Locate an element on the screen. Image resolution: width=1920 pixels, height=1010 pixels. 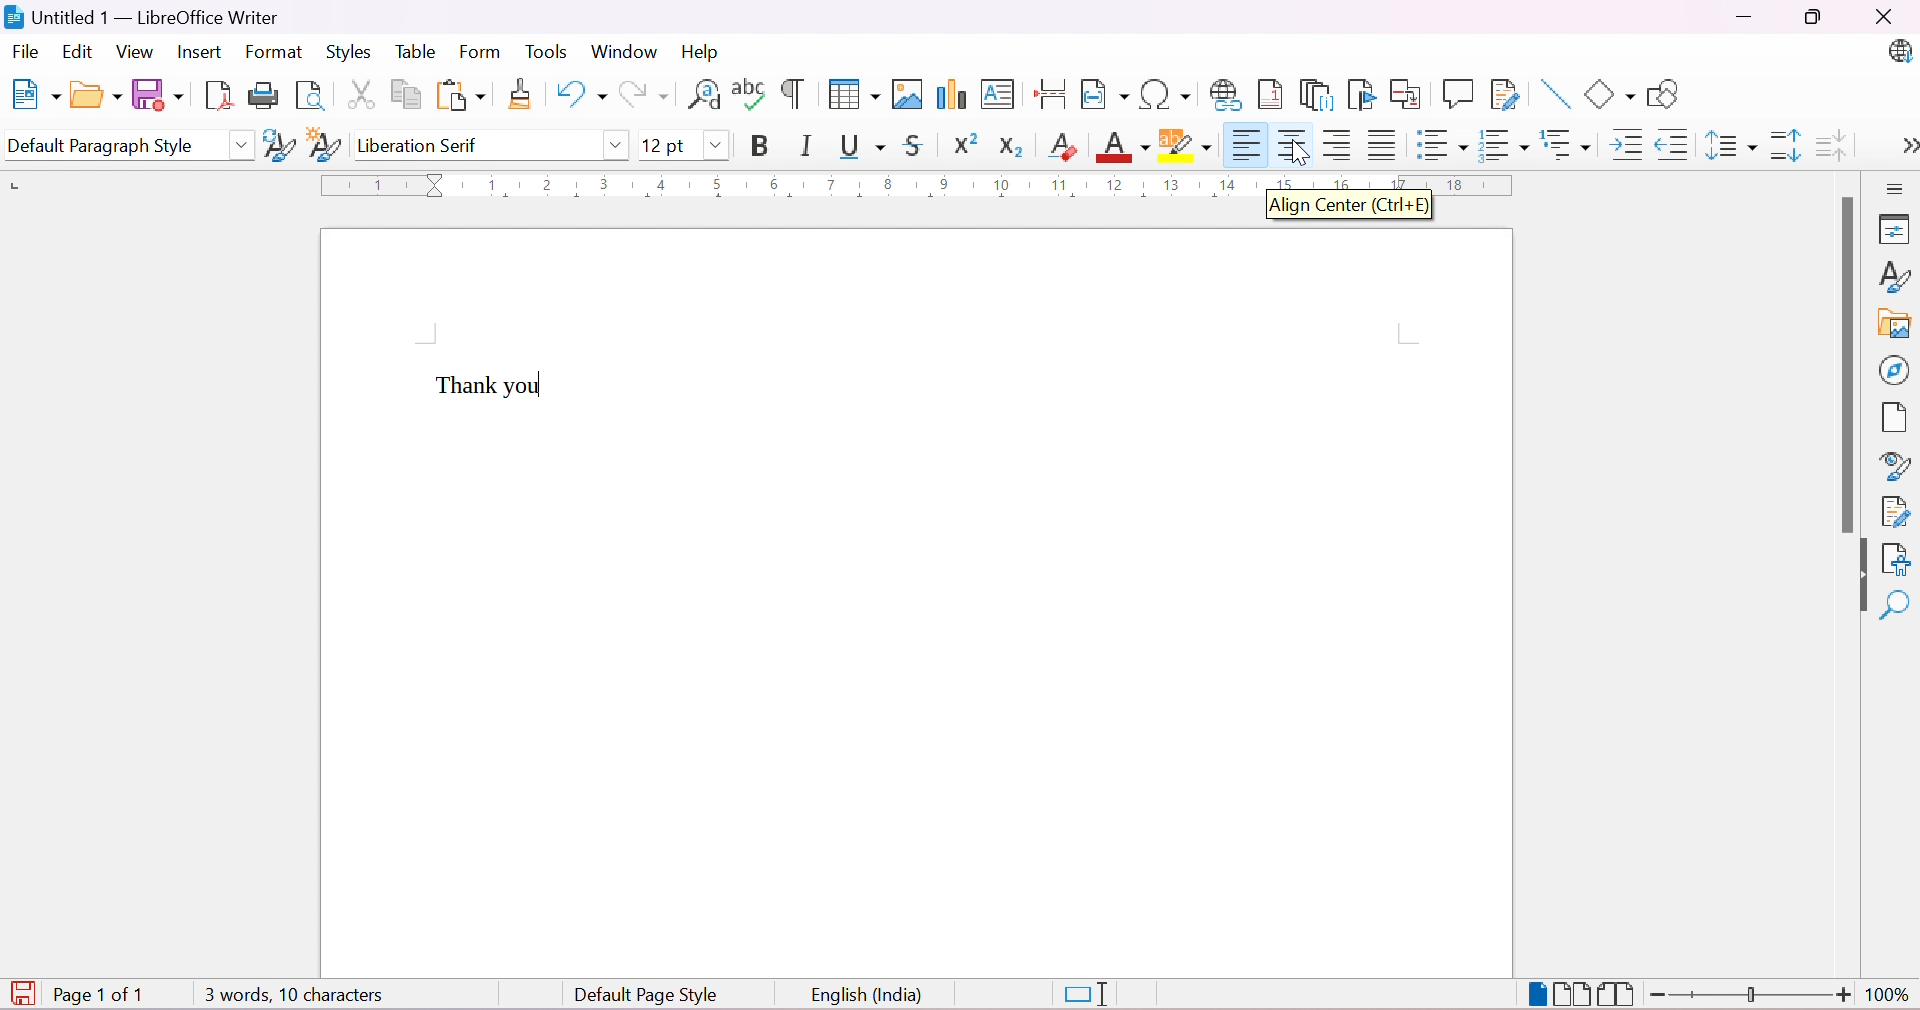
New Style from Selection is located at coordinates (322, 144).